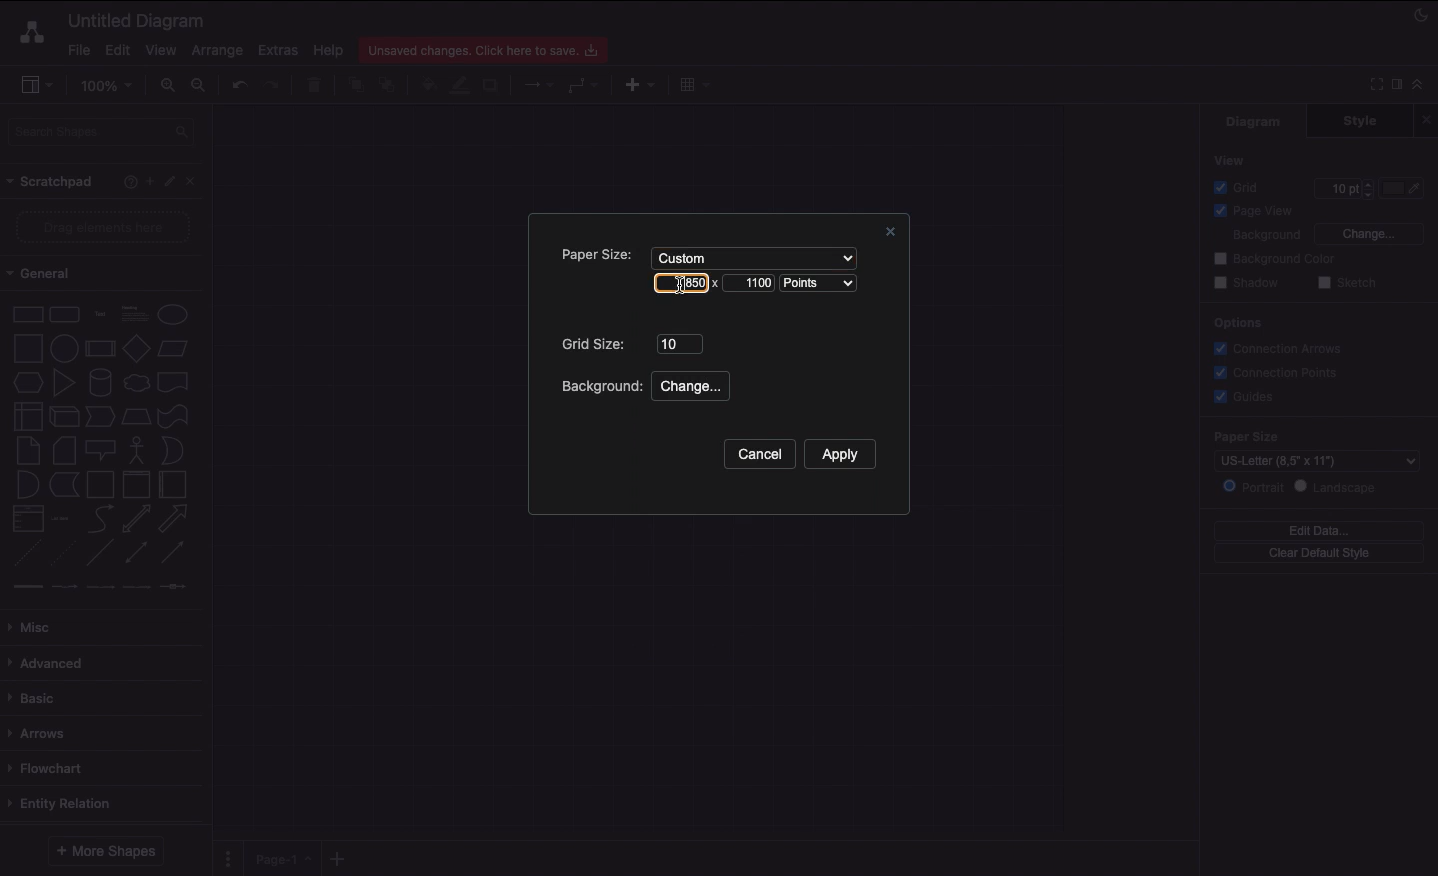 Image resolution: width=1438 pixels, height=876 pixels. I want to click on Trapezoid, so click(134, 417).